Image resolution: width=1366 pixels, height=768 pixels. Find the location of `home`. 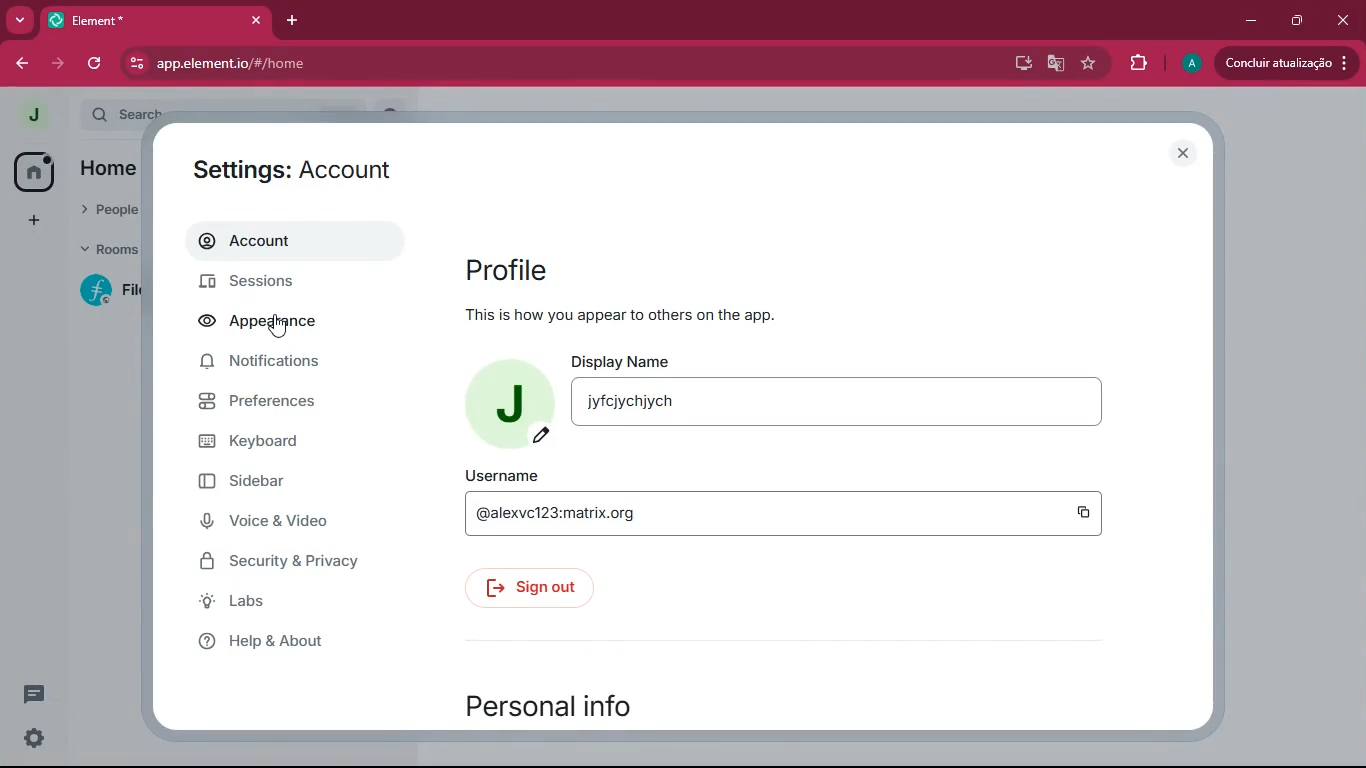

home is located at coordinates (31, 171).